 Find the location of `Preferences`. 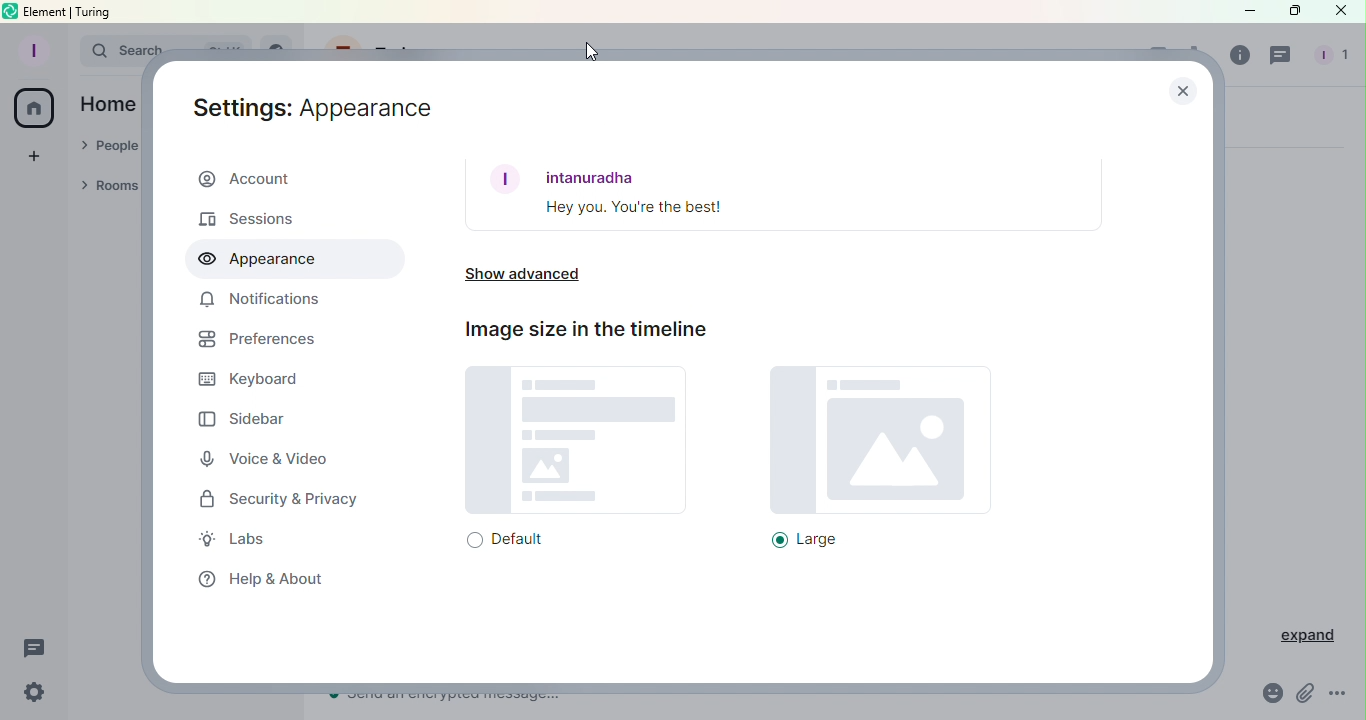

Preferences is located at coordinates (257, 342).